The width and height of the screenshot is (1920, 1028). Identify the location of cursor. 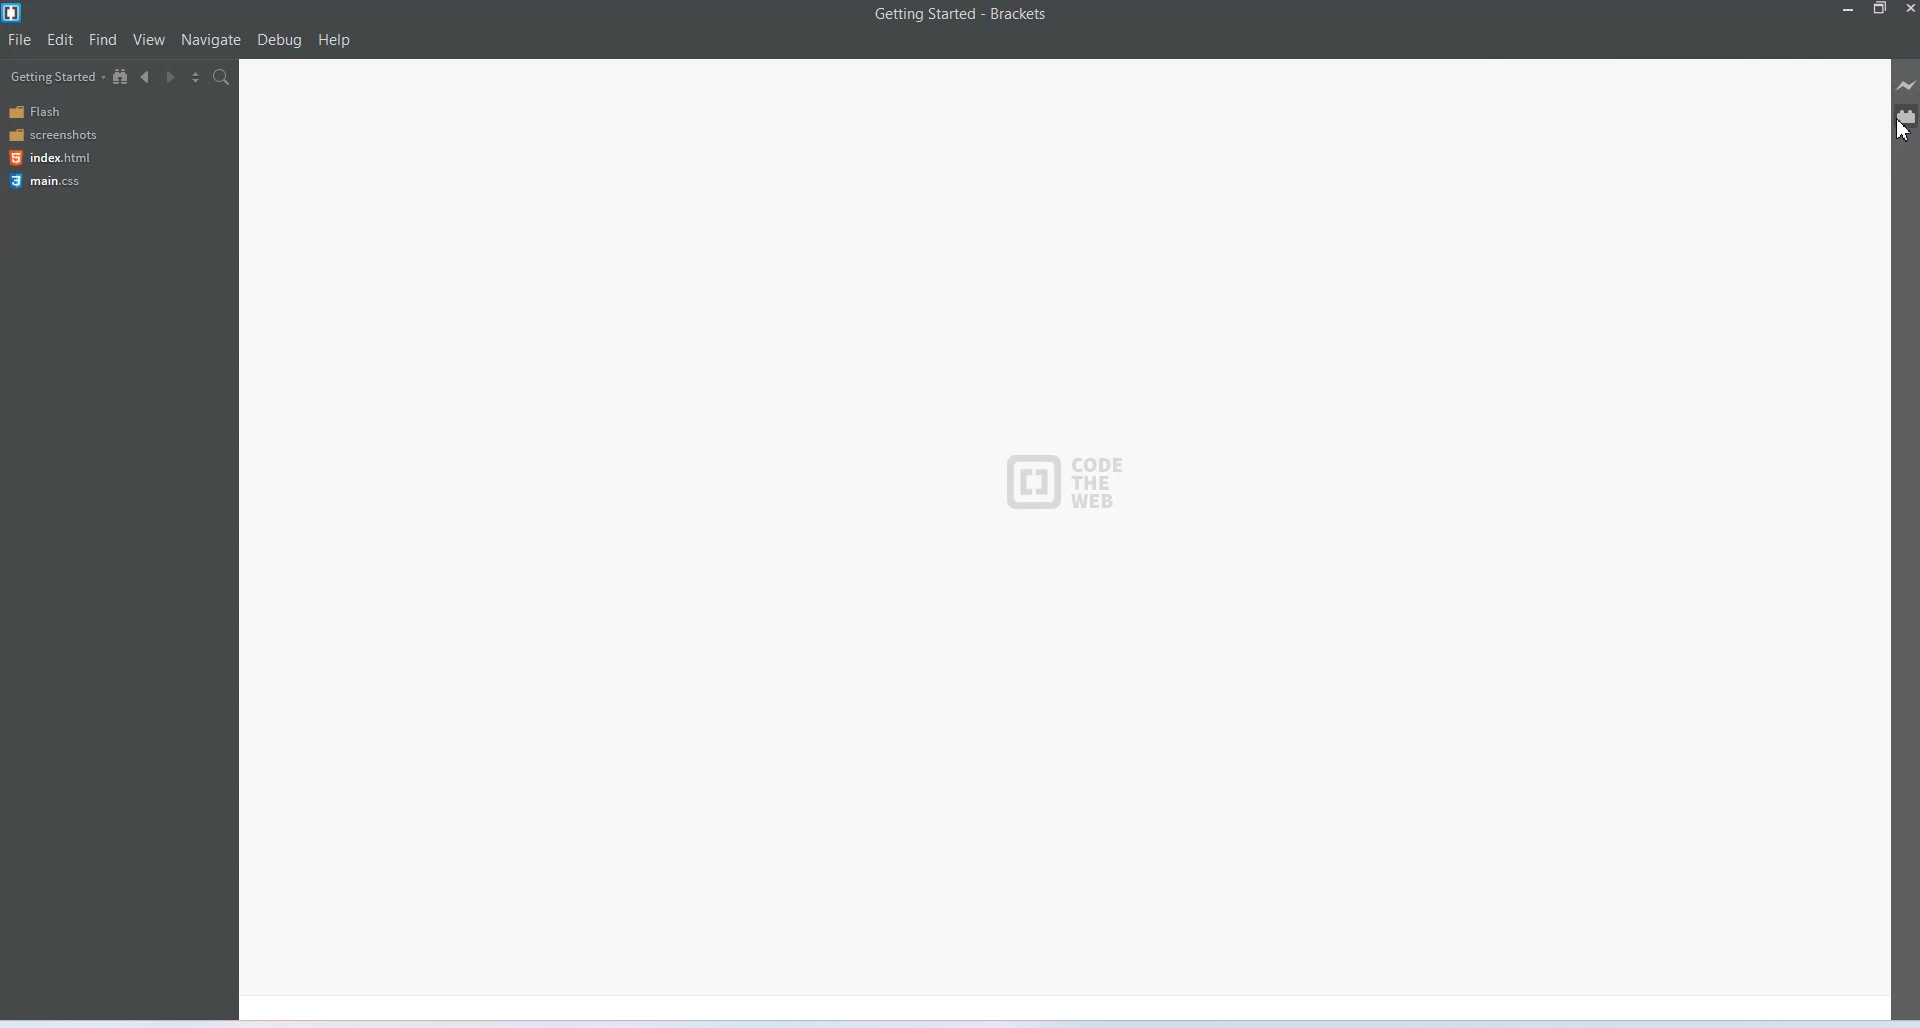
(1904, 128).